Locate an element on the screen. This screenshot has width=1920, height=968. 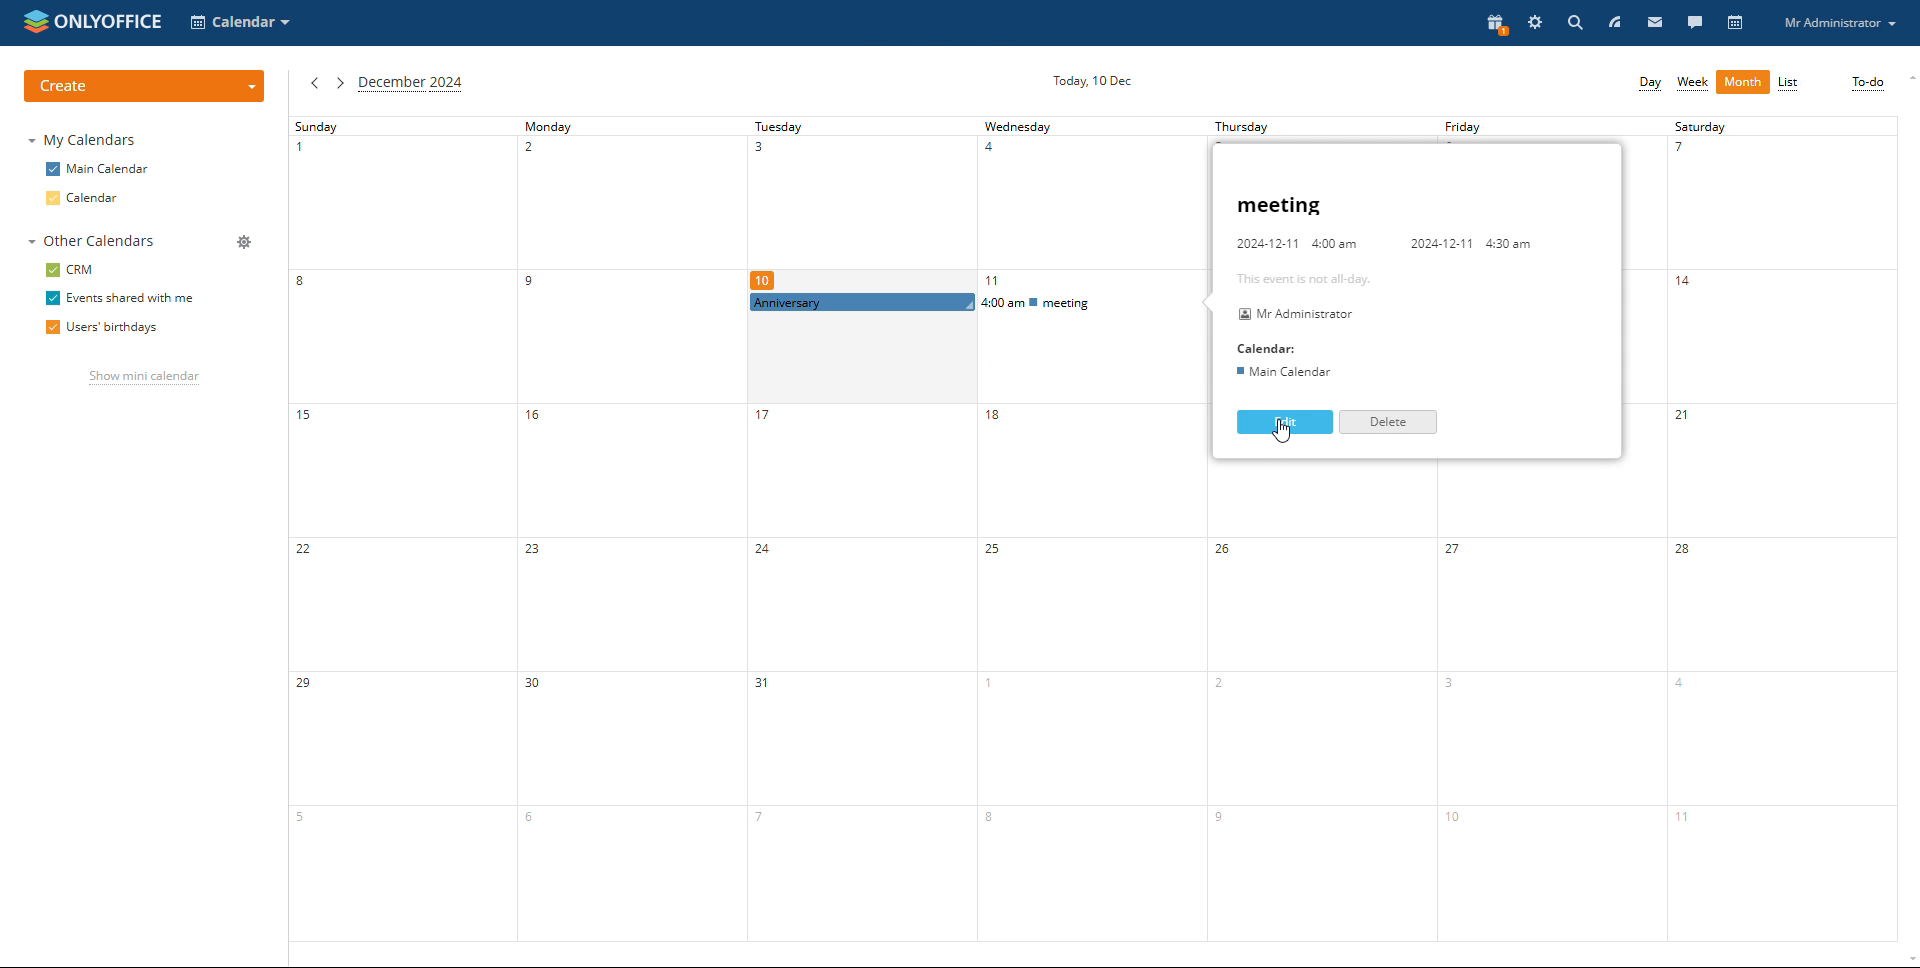
show mini calendar is located at coordinates (146, 378).